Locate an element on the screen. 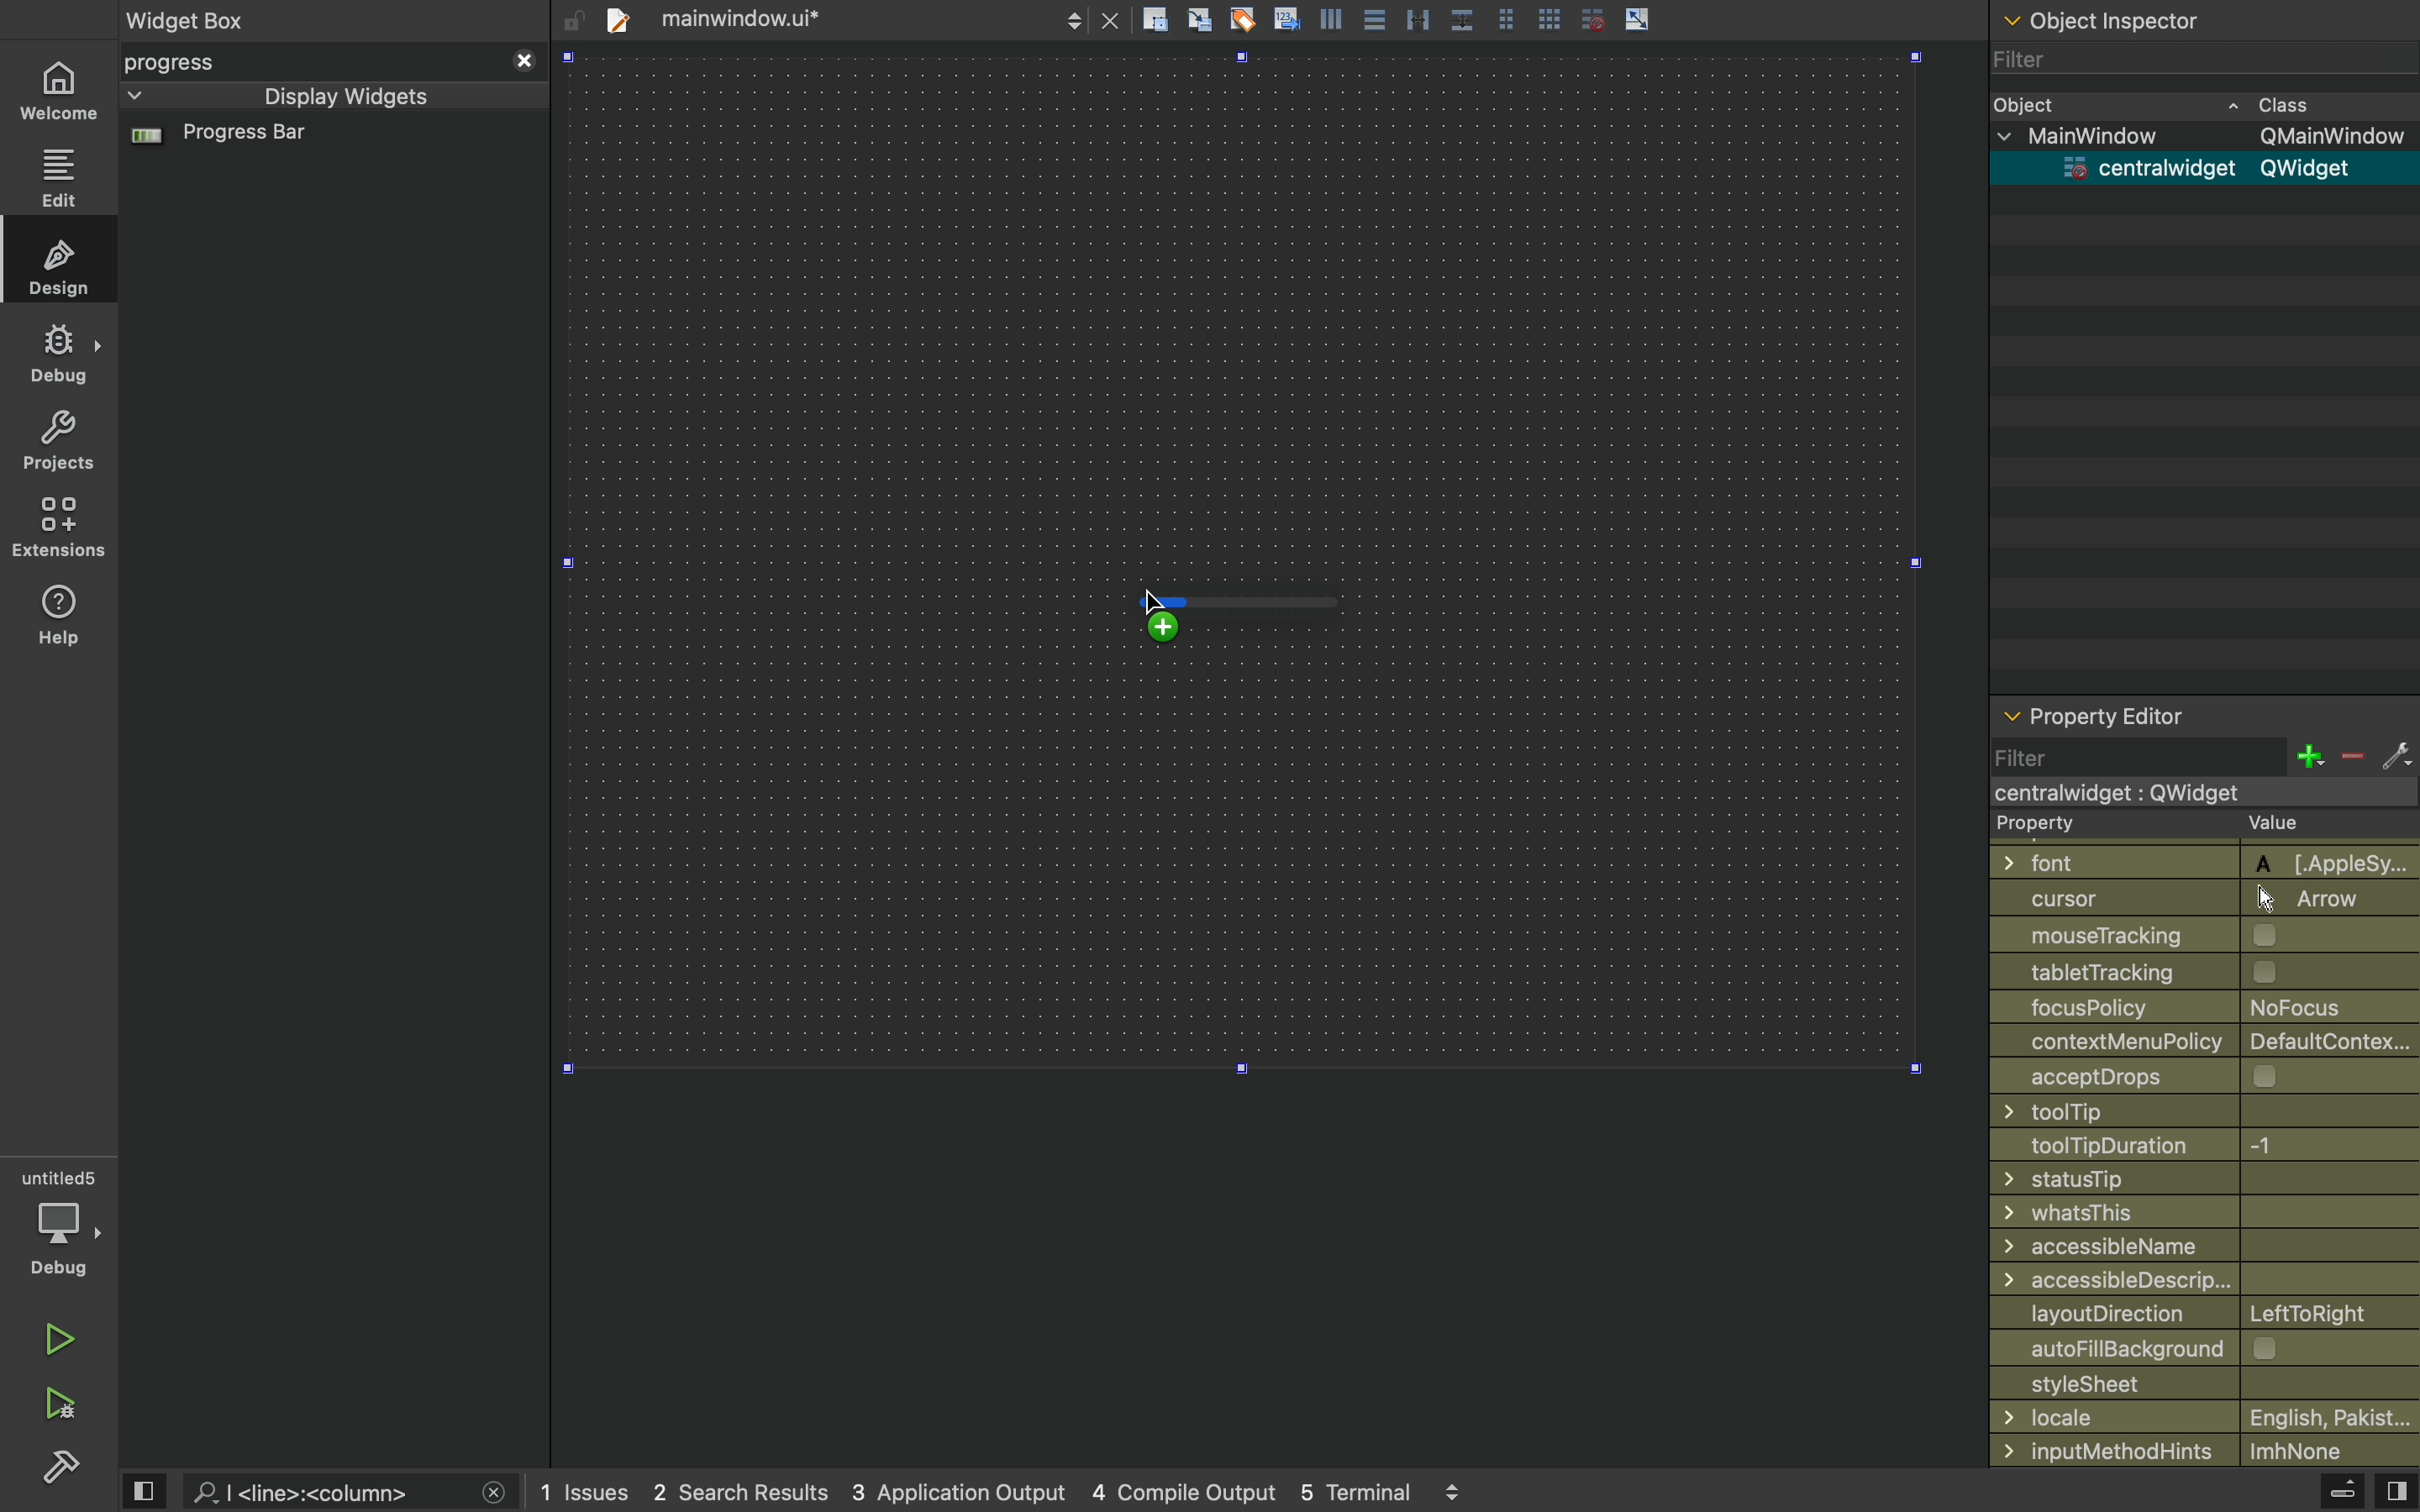 This screenshot has height=1512, width=2420. run is located at coordinates (55, 1334).